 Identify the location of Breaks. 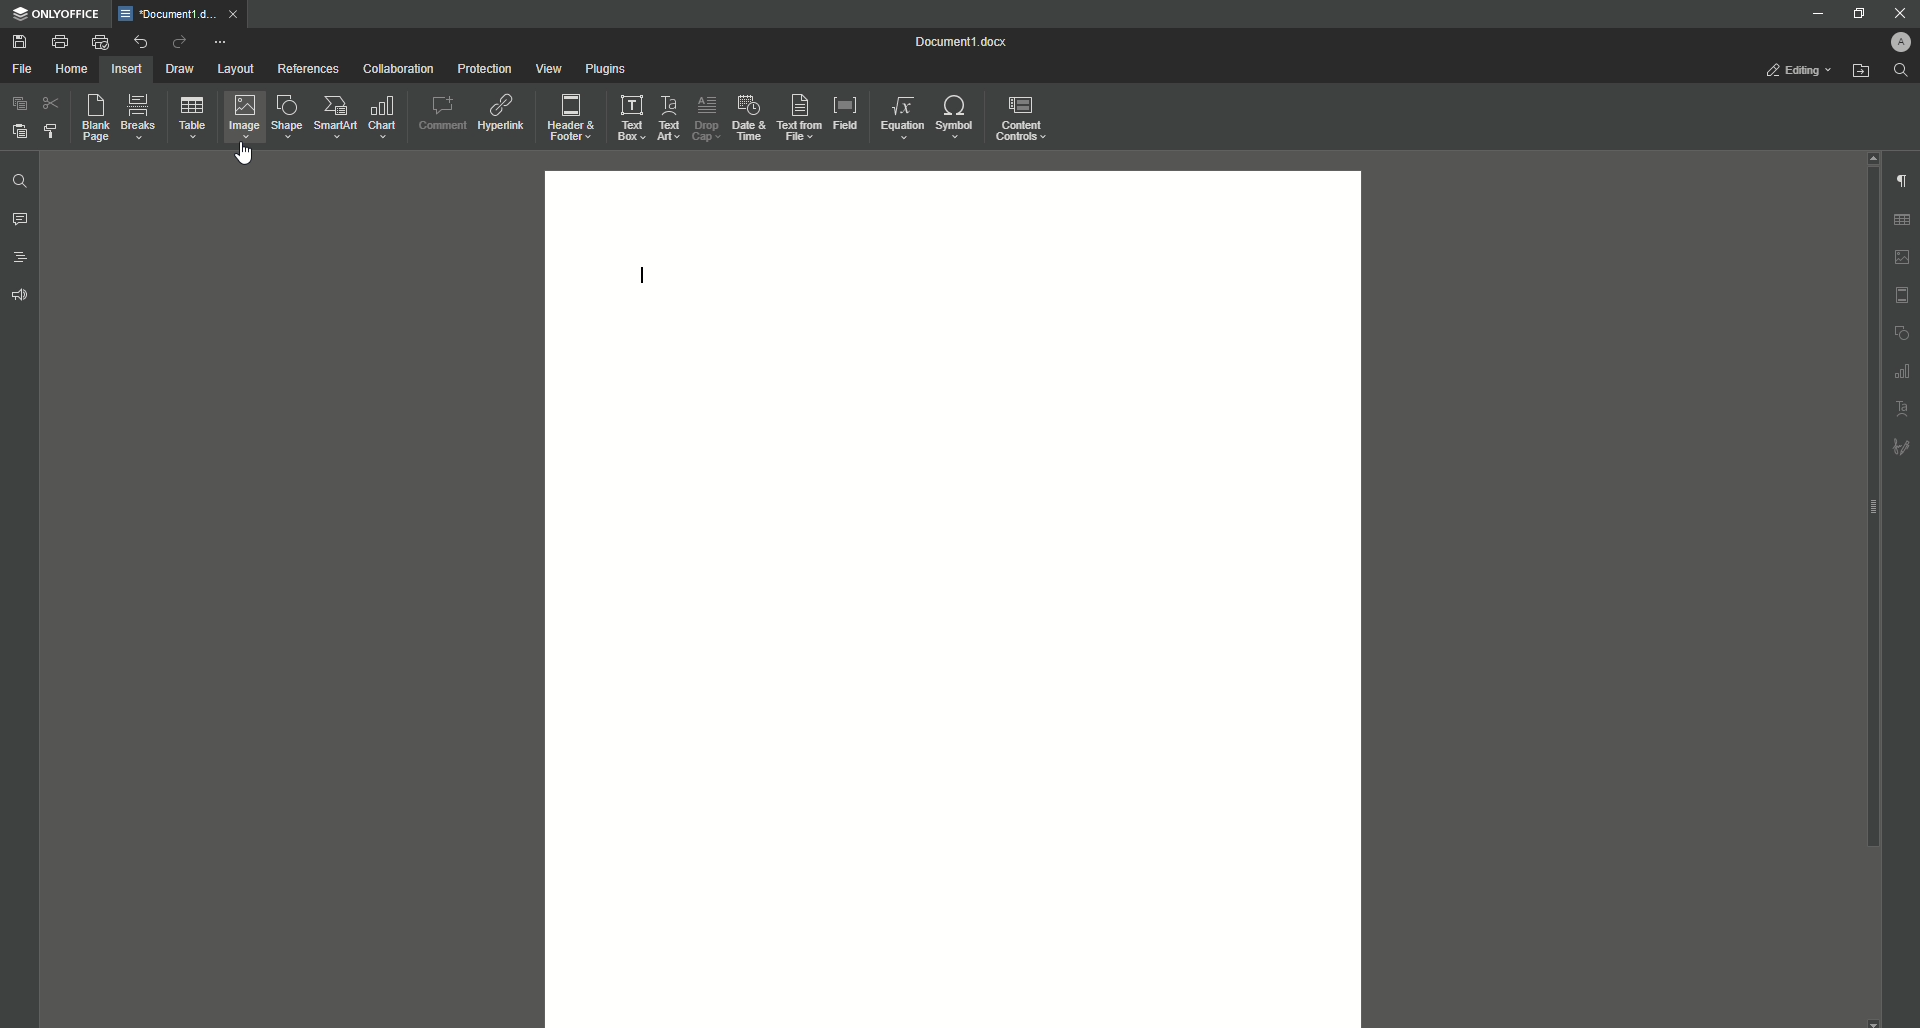
(139, 116).